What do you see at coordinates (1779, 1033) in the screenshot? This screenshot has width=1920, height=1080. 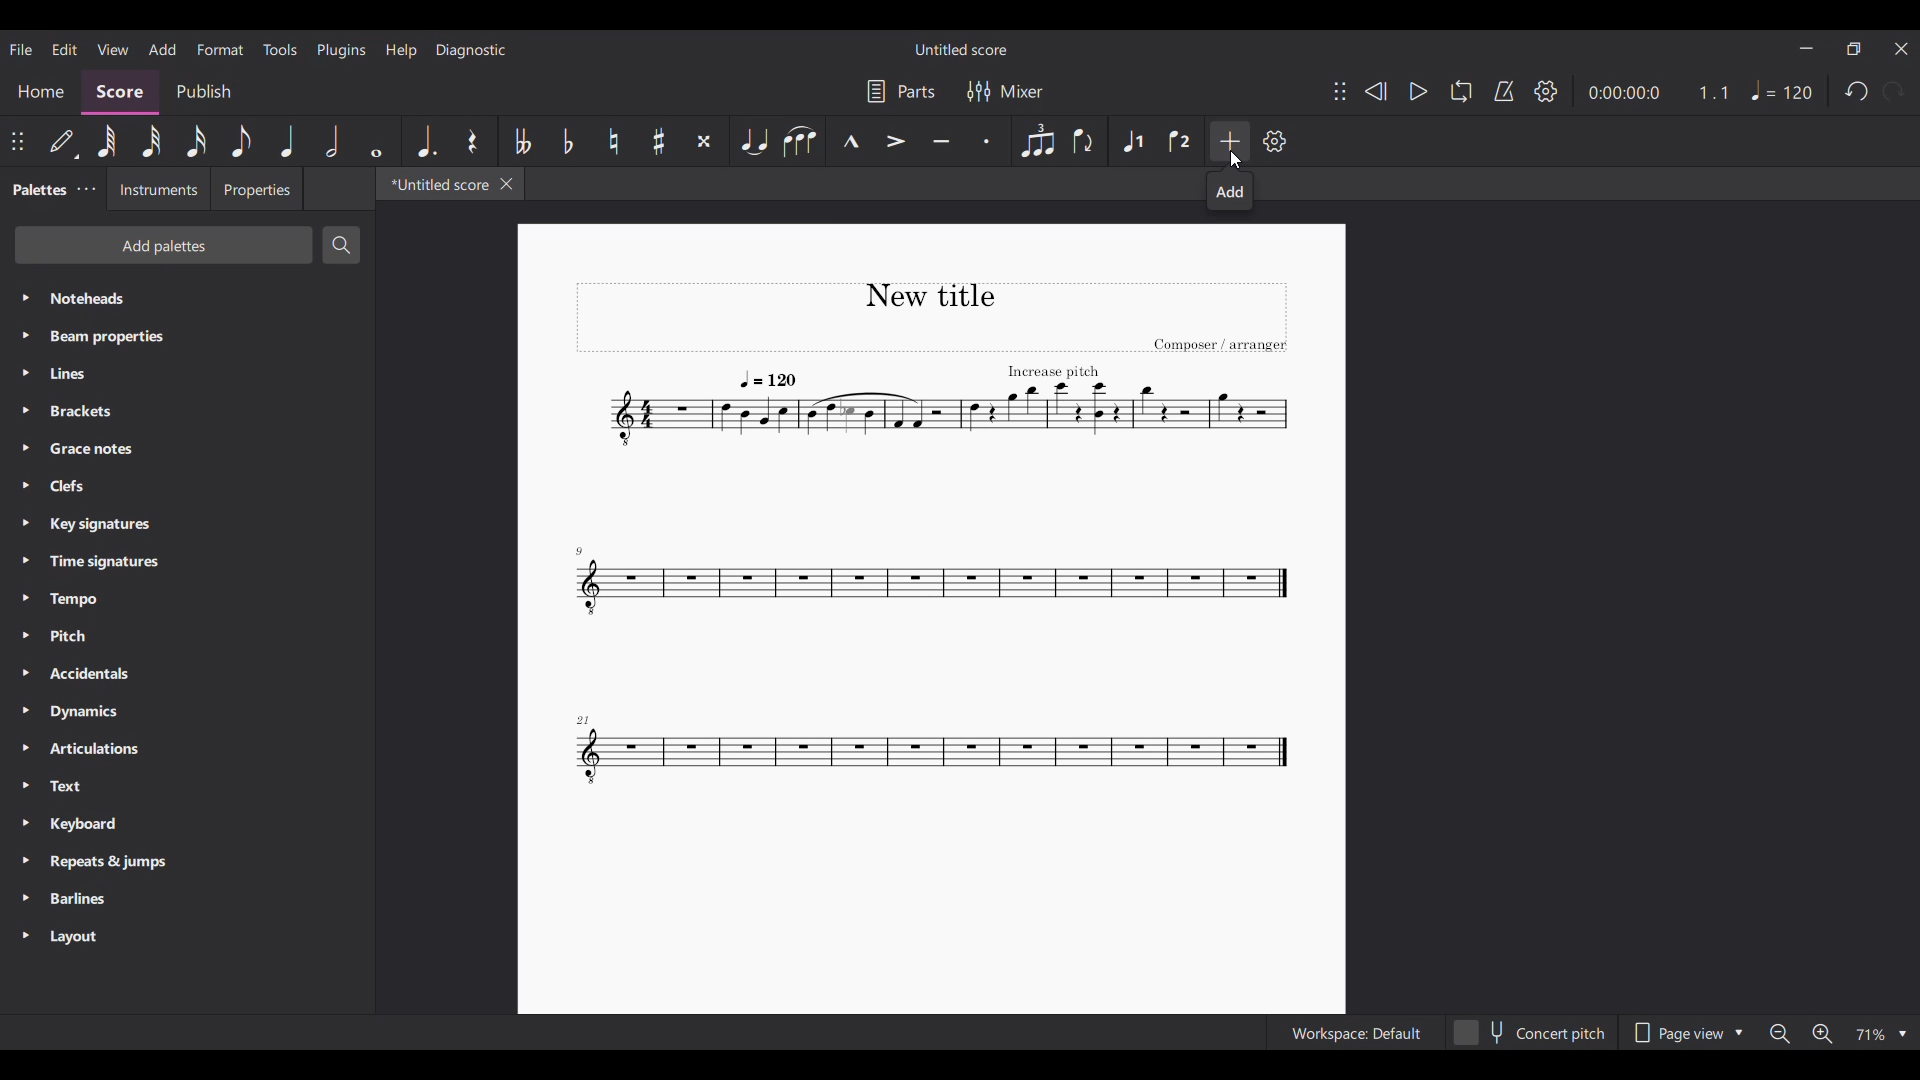 I see `Zoom out` at bounding box center [1779, 1033].